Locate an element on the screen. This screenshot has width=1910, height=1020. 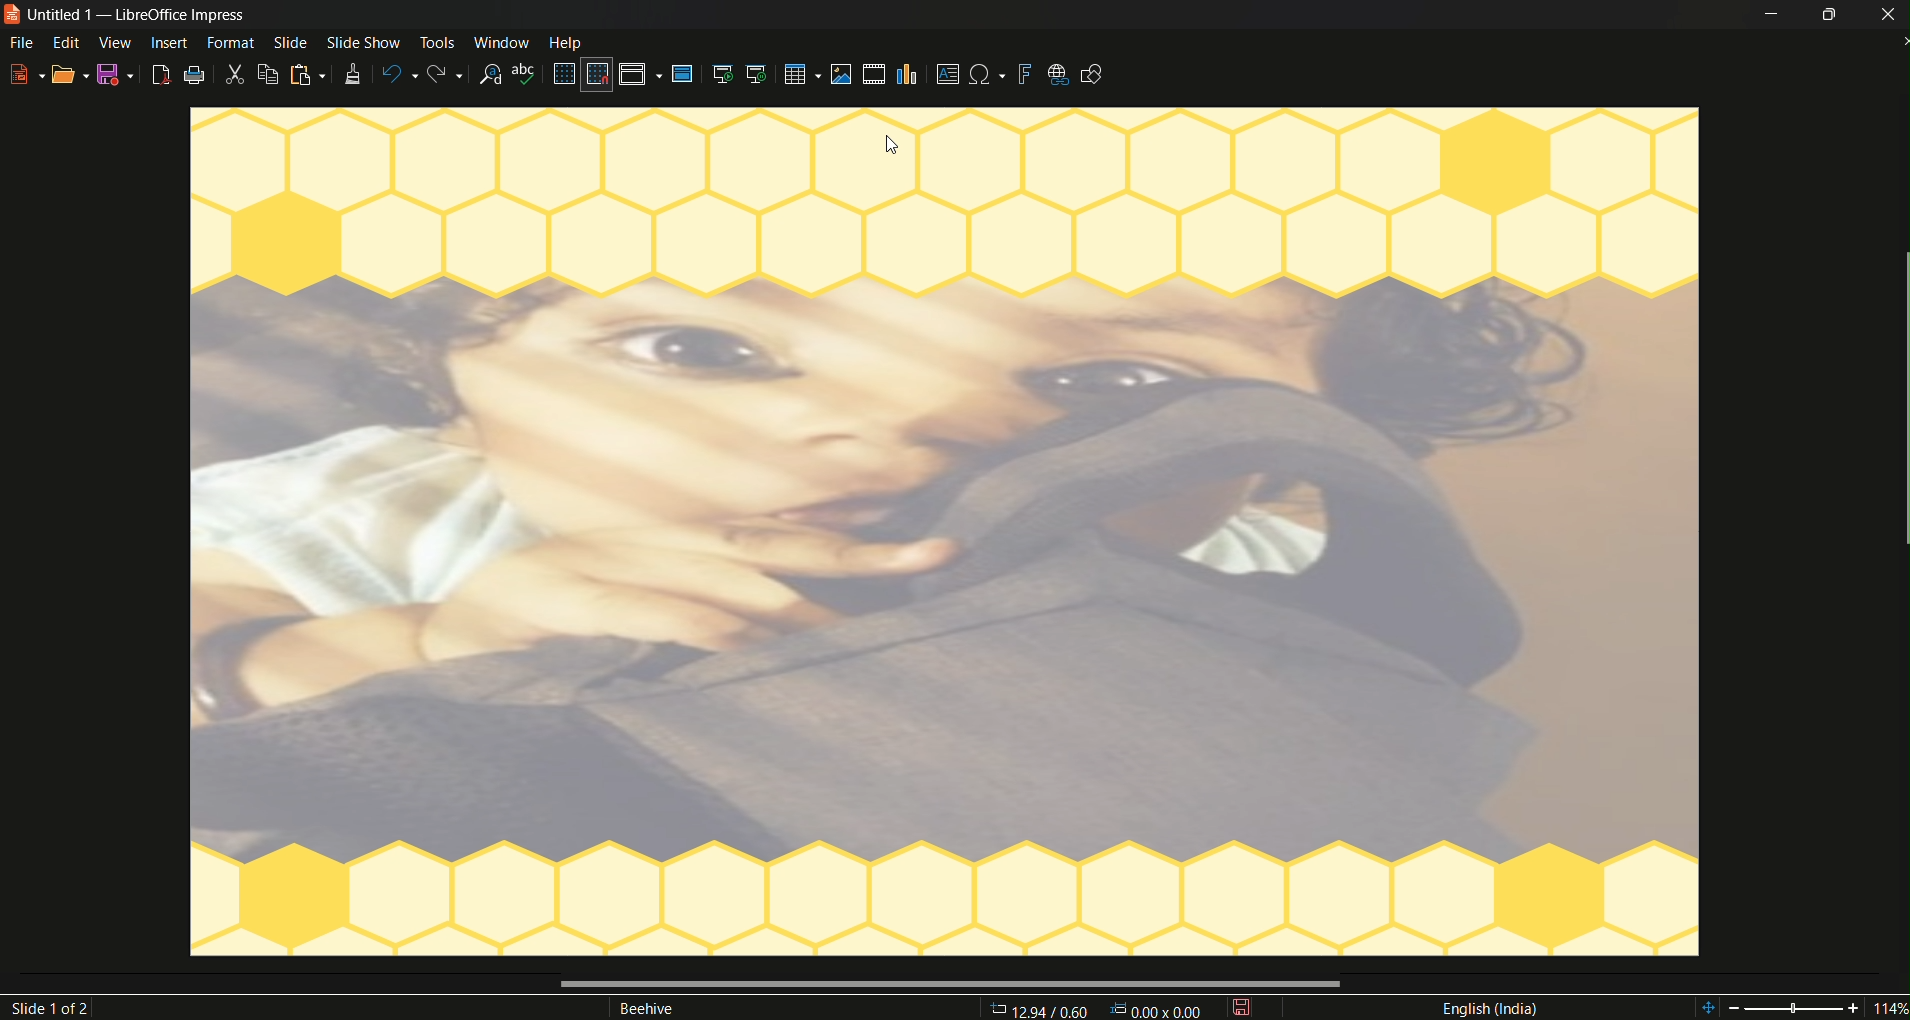
file is located at coordinates (20, 41).